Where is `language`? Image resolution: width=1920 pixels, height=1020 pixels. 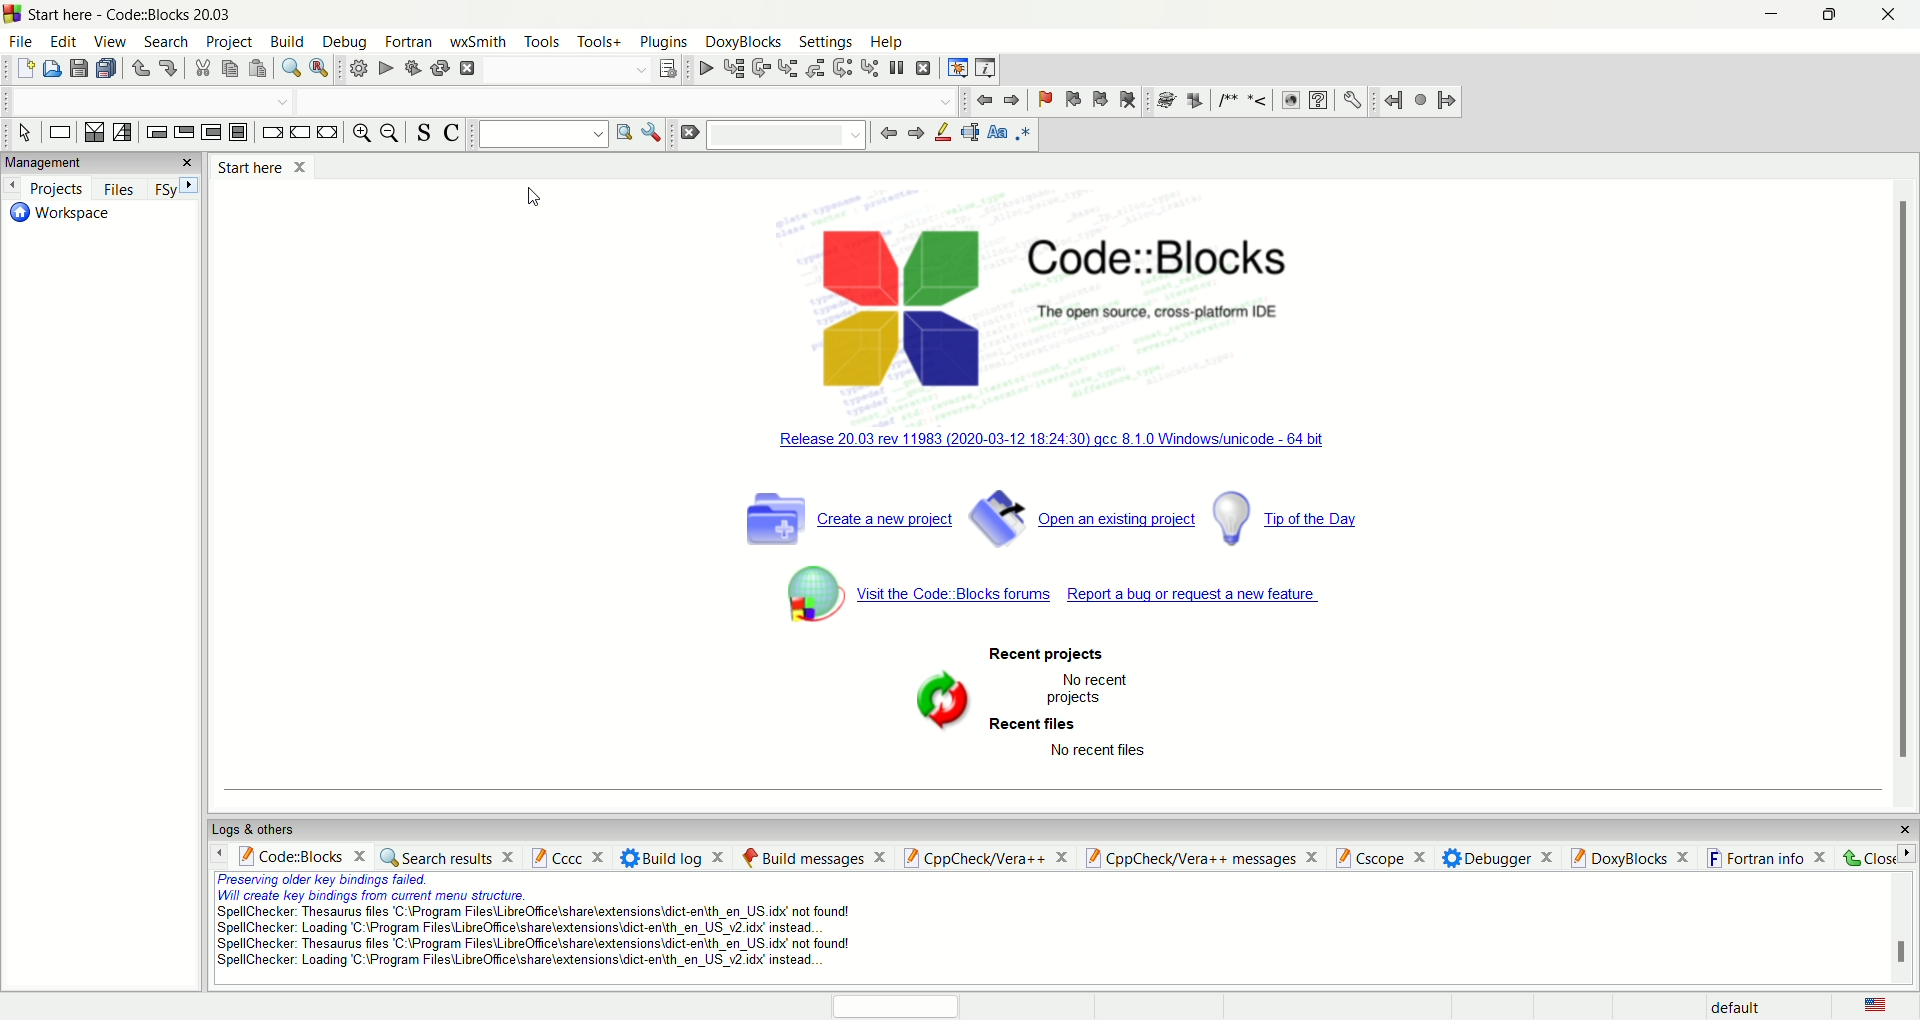
language is located at coordinates (1877, 1007).